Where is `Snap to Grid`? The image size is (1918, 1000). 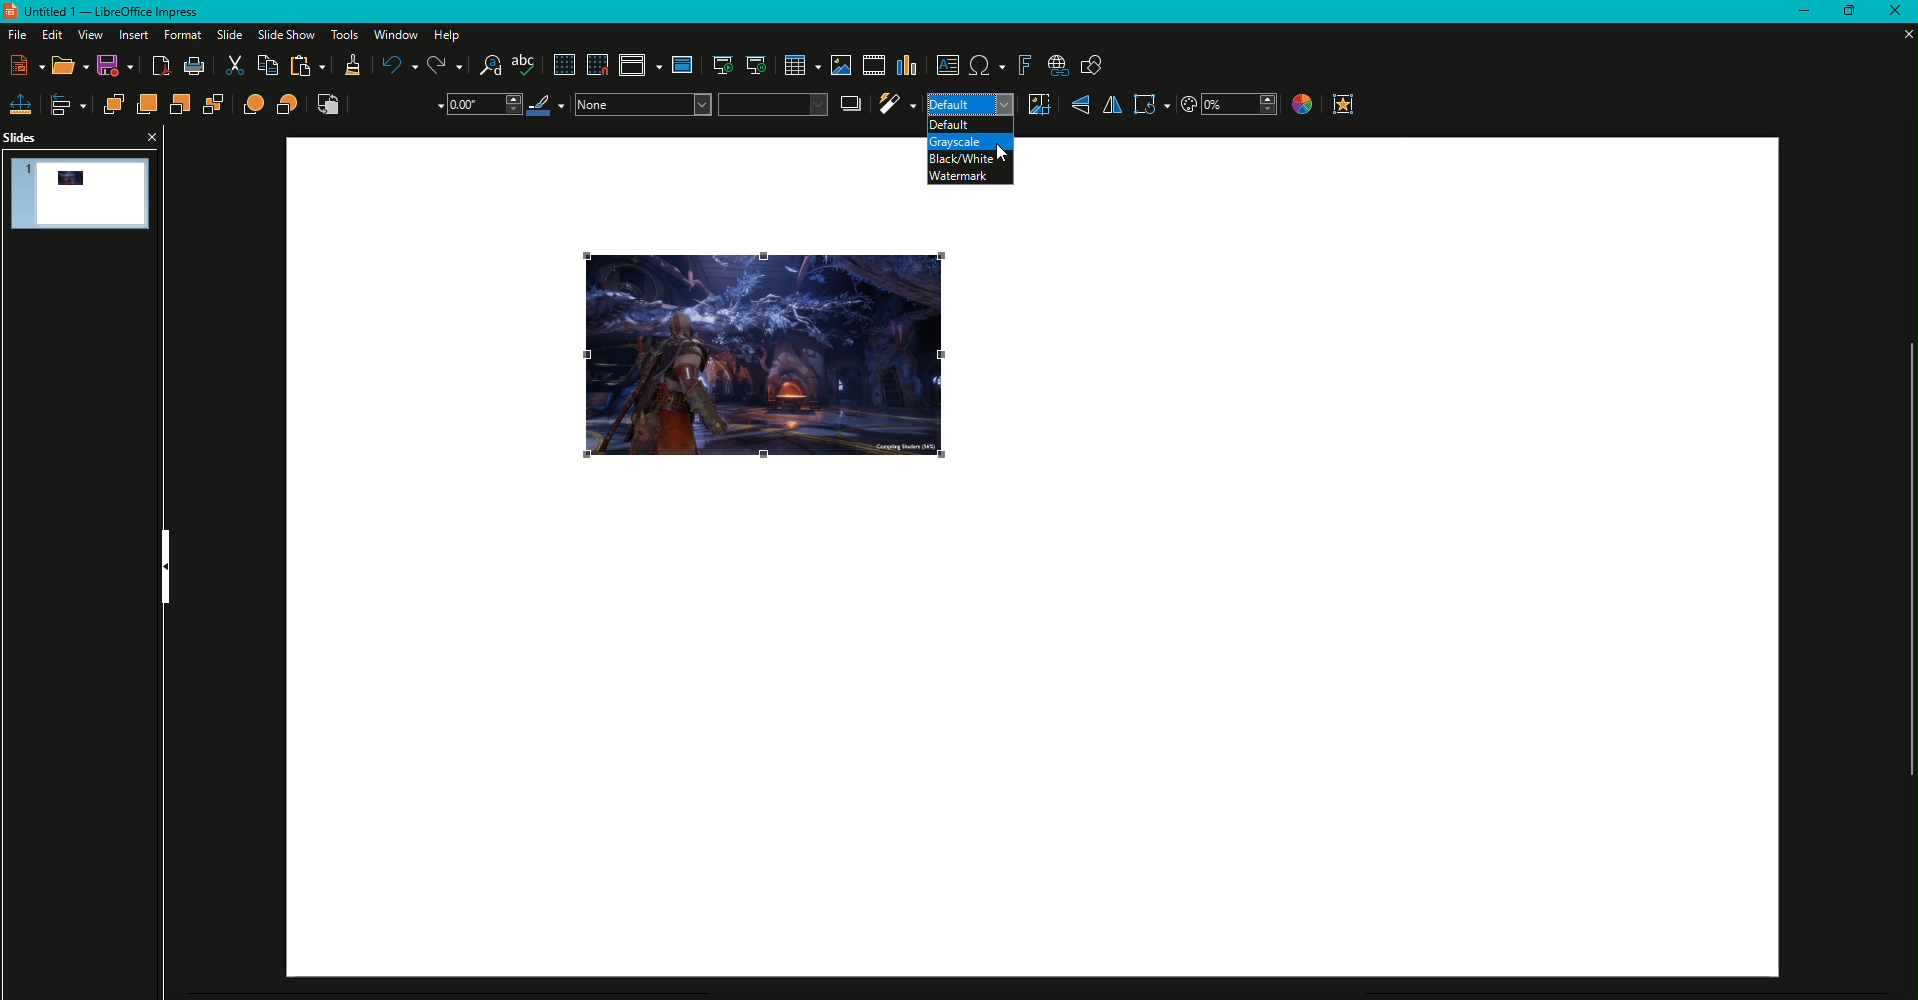
Snap to Grid is located at coordinates (597, 65).